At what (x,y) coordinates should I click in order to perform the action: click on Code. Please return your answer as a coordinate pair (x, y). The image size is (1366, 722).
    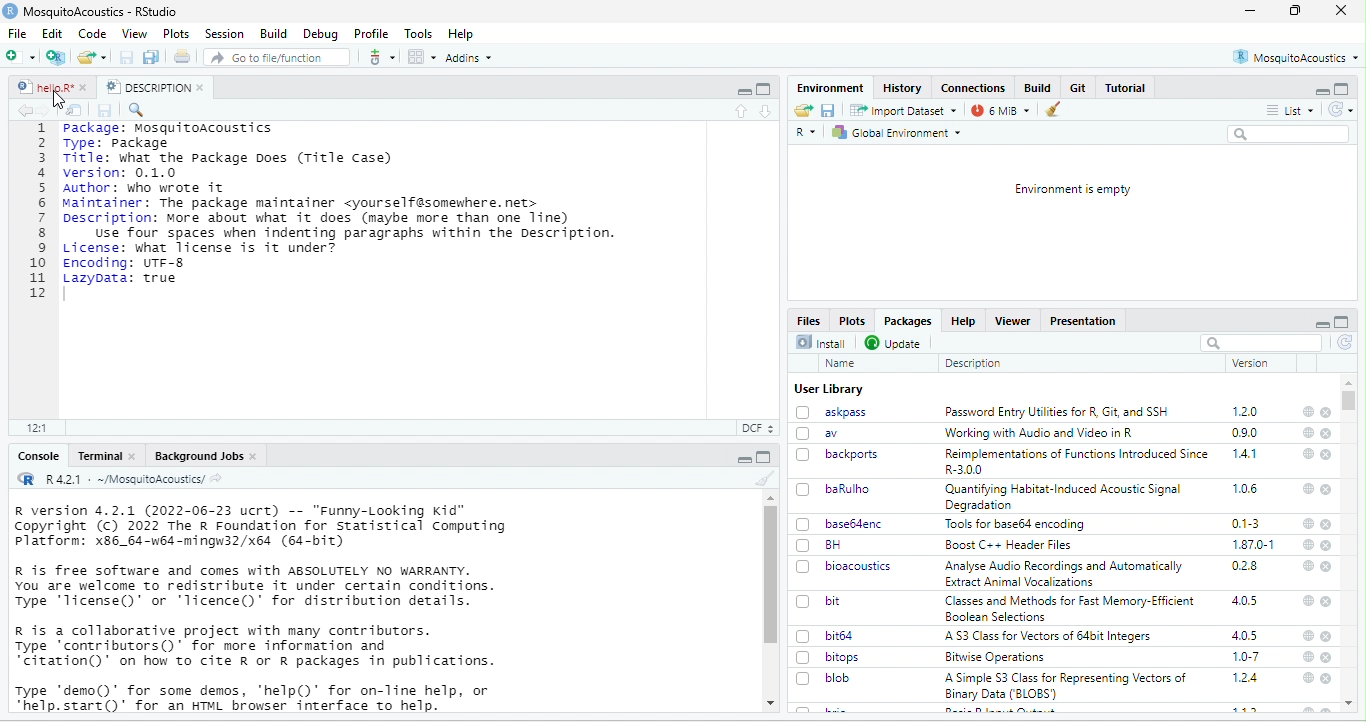
    Looking at the image, I should click on (93, 33).